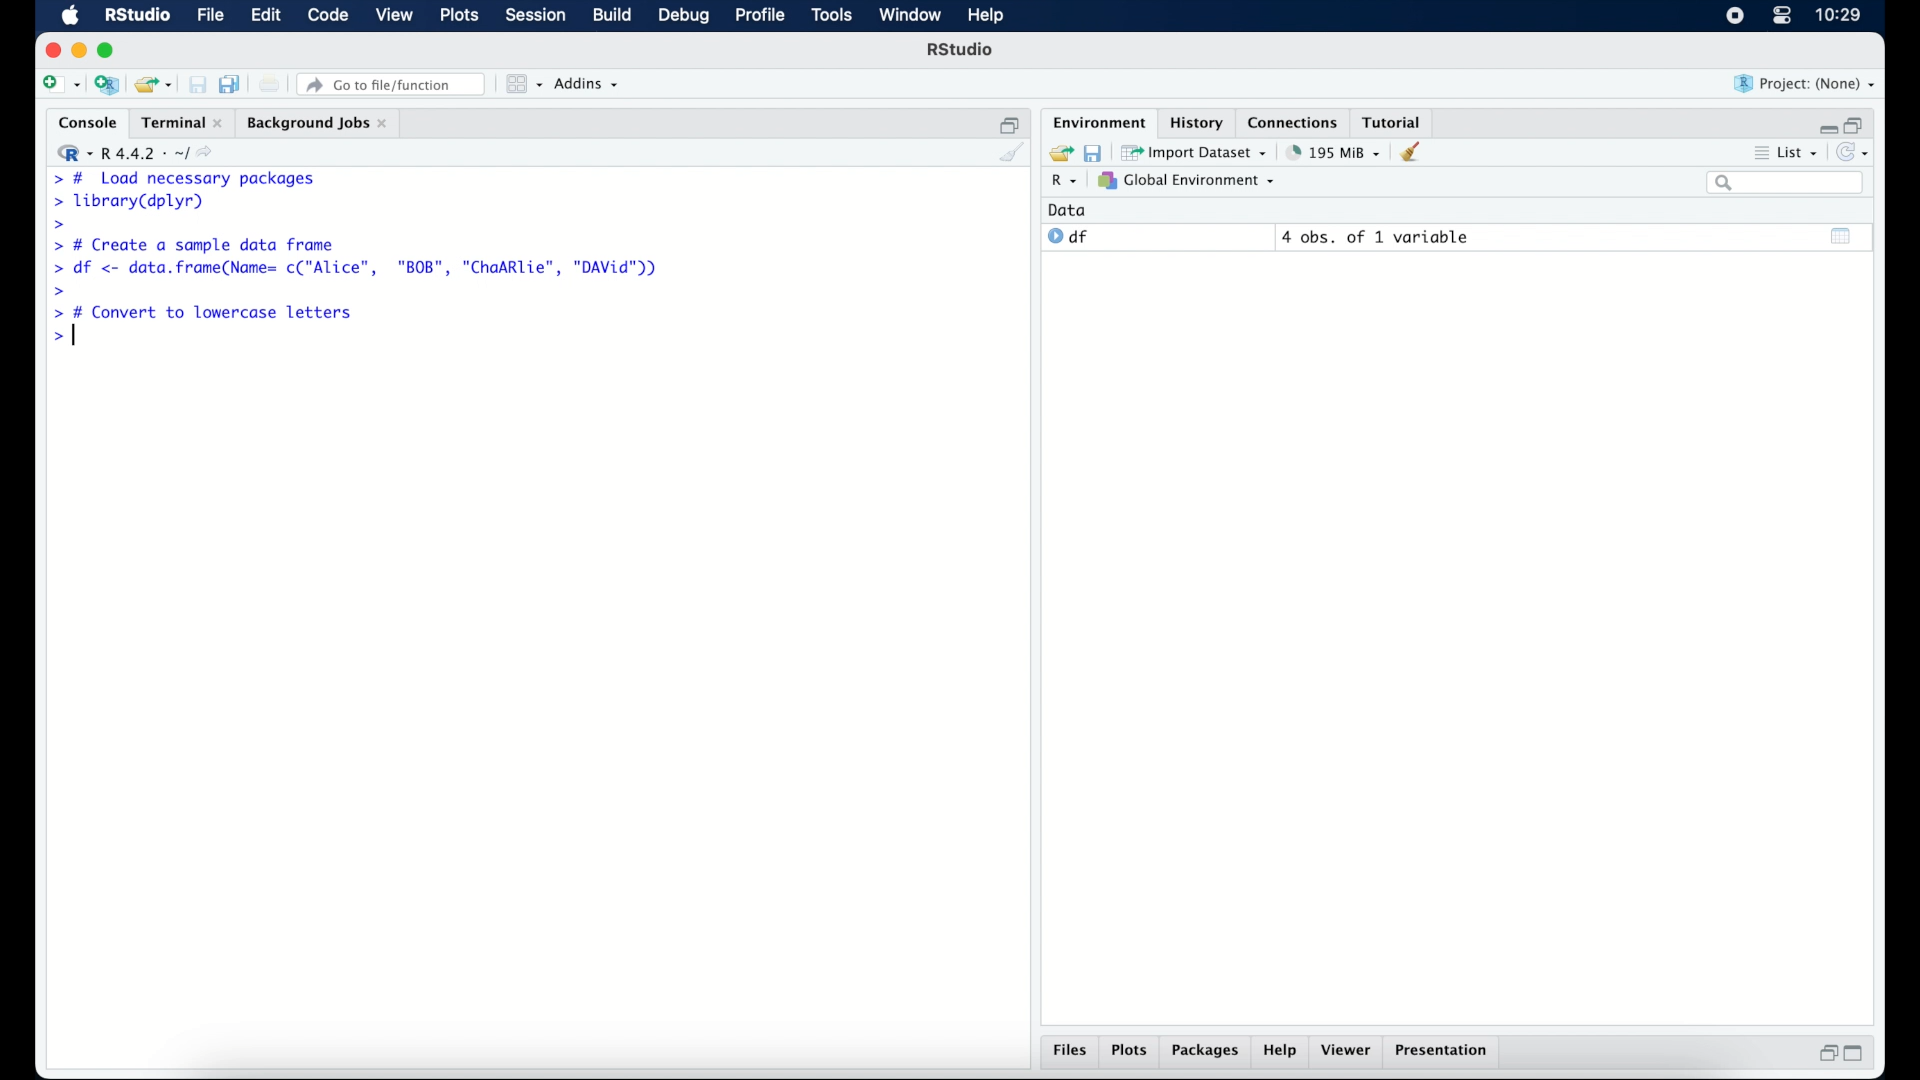  I want to click on help, so click(1280, 1053).